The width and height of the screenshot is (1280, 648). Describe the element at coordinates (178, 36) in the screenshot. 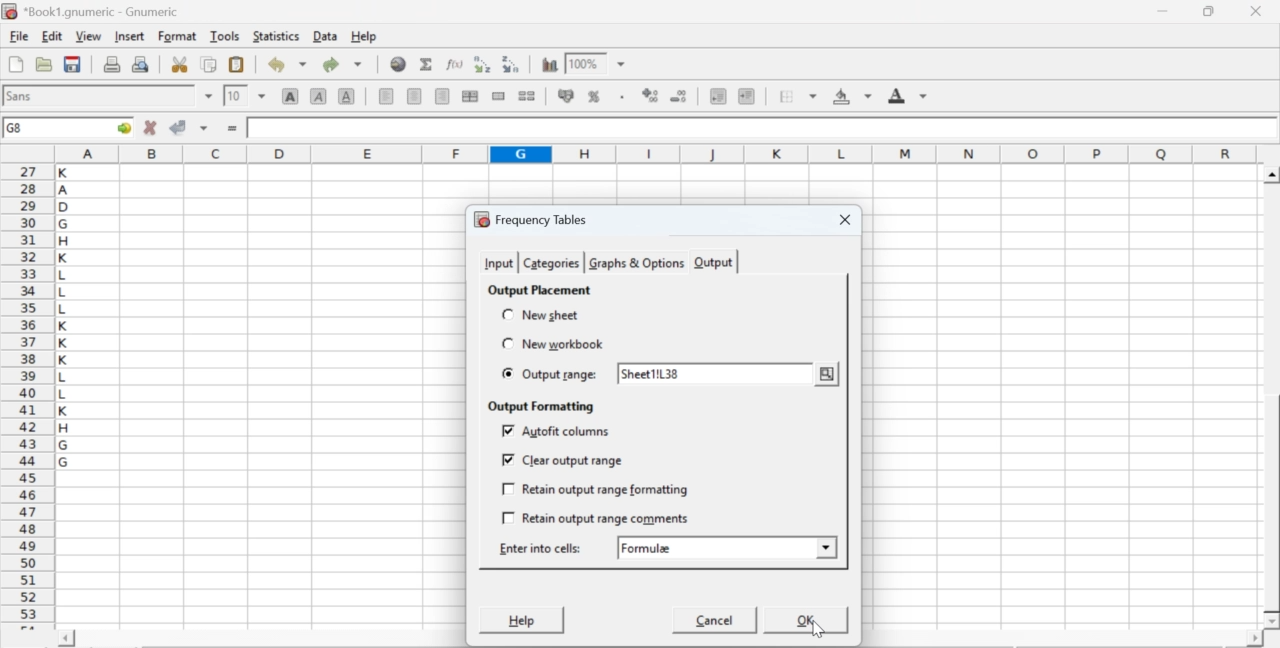

I see `format` at that location.